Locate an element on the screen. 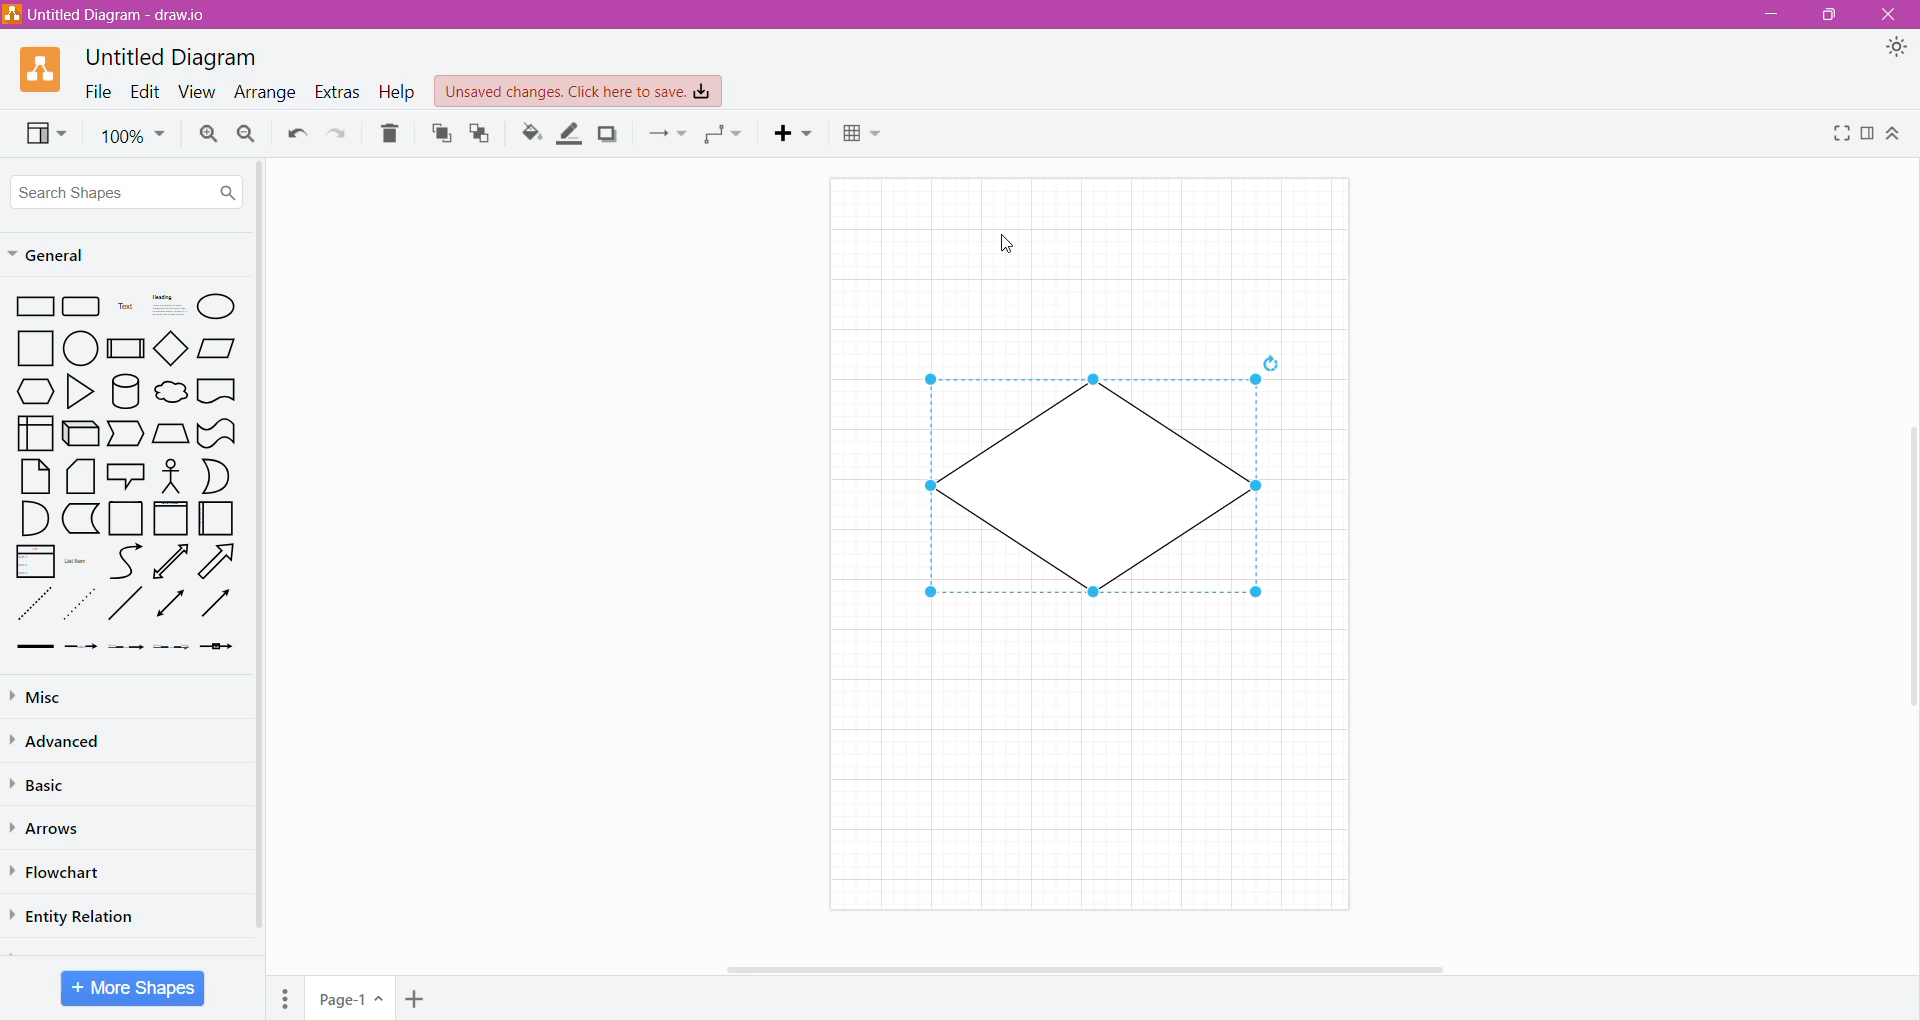 This screenshot has width=1920, height=1020. Square is located at coordinates (36, 348).